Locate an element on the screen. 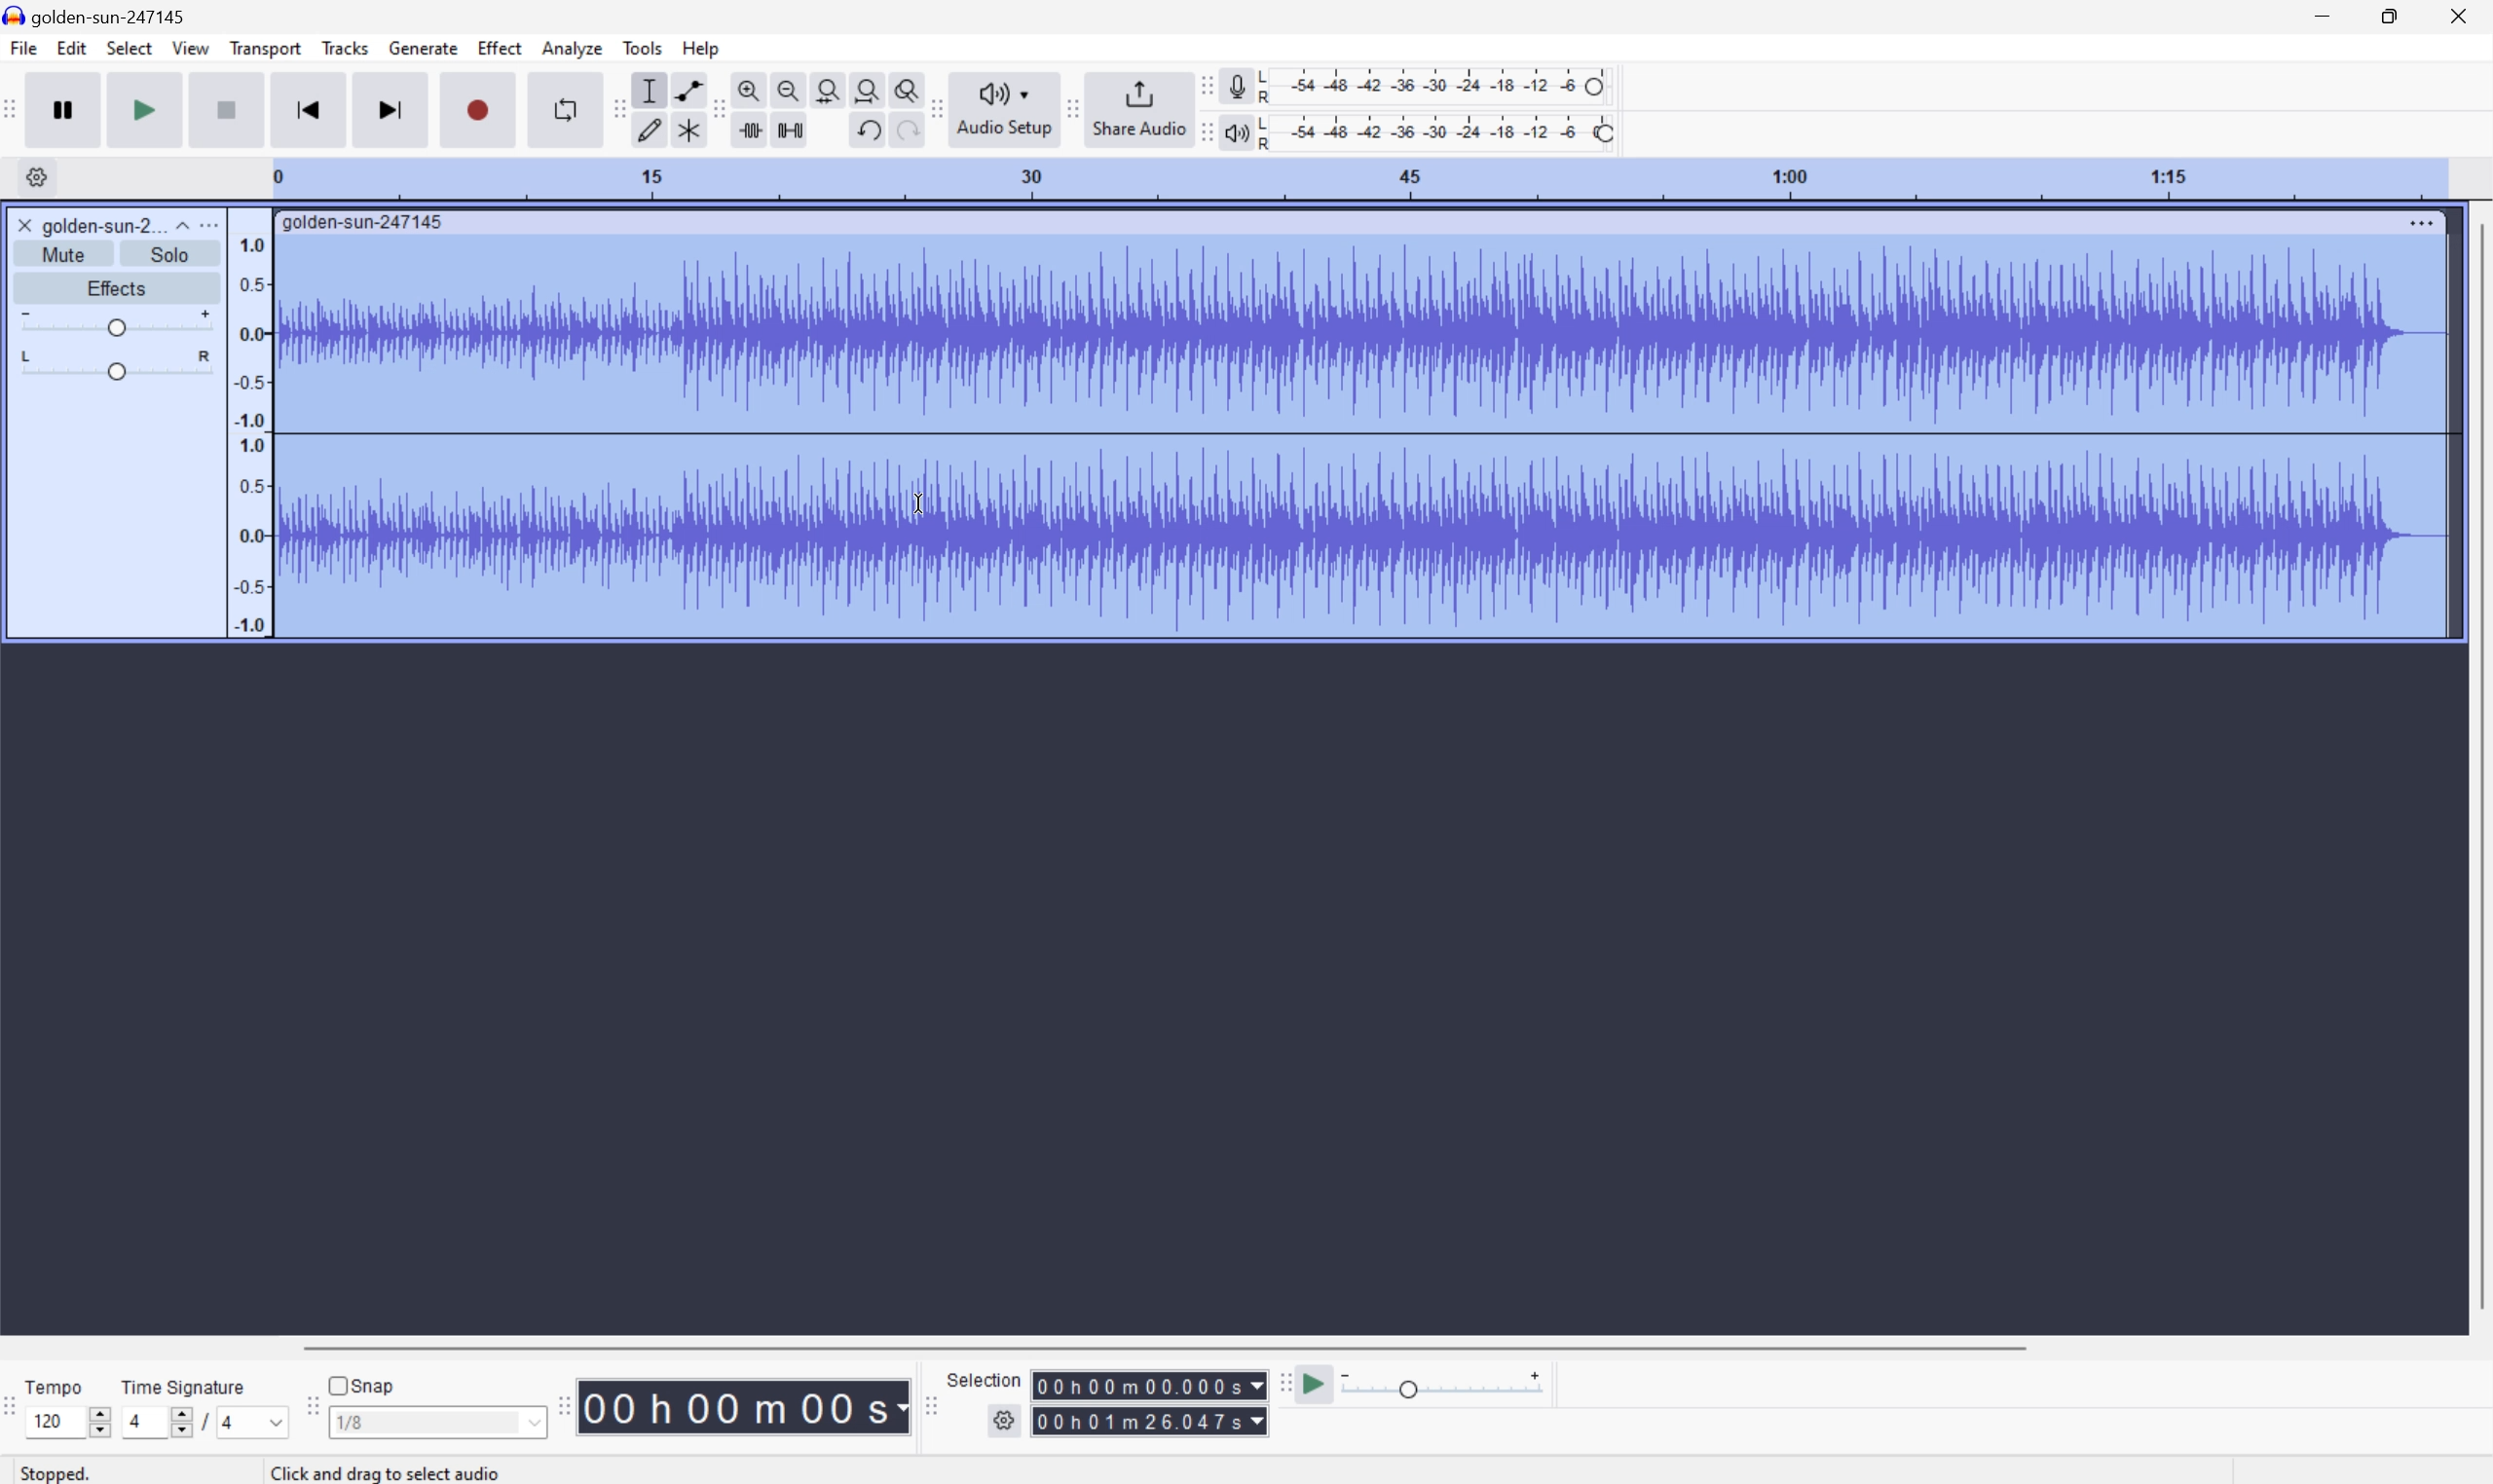 The image size is (2493, 1484). Record / Record new track is located at coordinates (477, 108).